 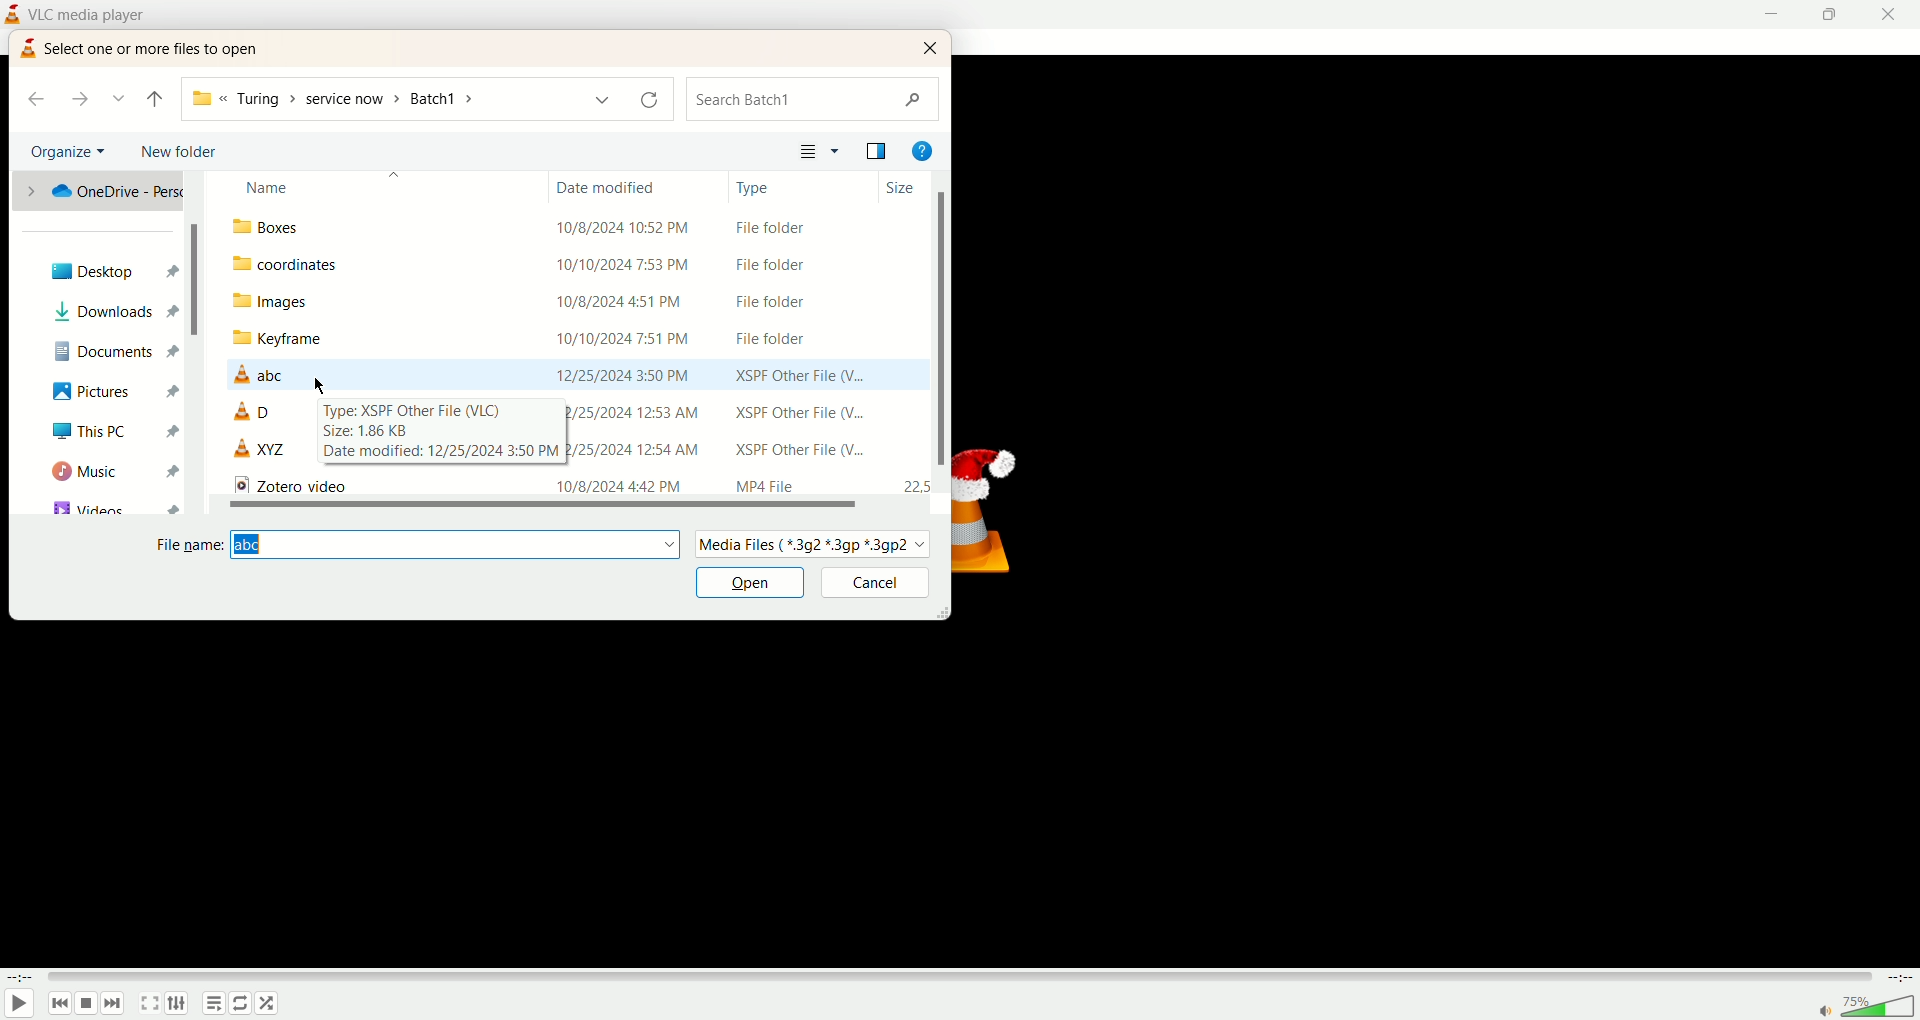 I want to click on desktop, so click(x=109, y=272).